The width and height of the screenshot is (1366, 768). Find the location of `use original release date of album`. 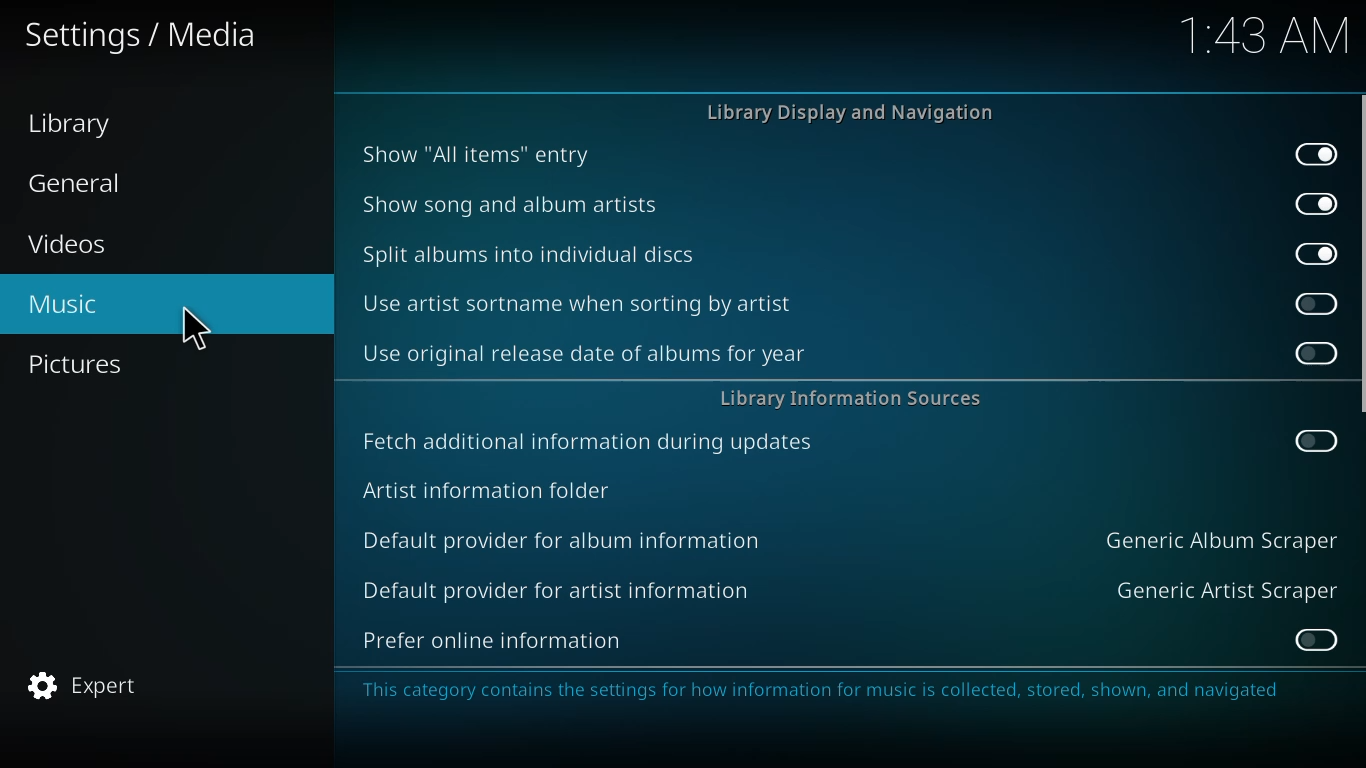

use original release date of album is located at coordinates (583, 353).